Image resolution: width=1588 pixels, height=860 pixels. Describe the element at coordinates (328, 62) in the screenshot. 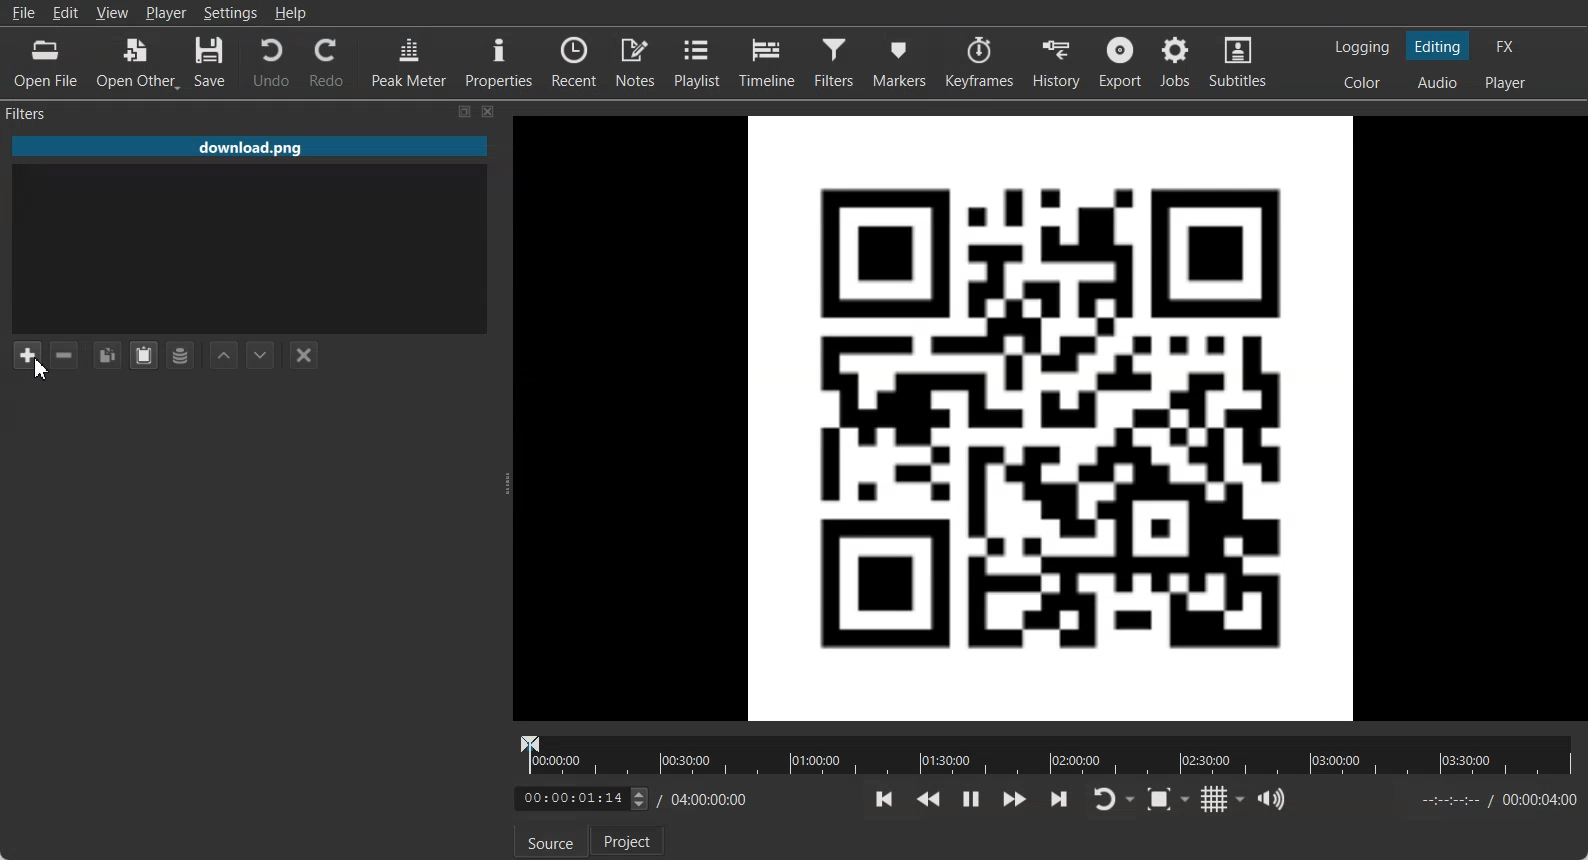

I see `Redo` at that location.